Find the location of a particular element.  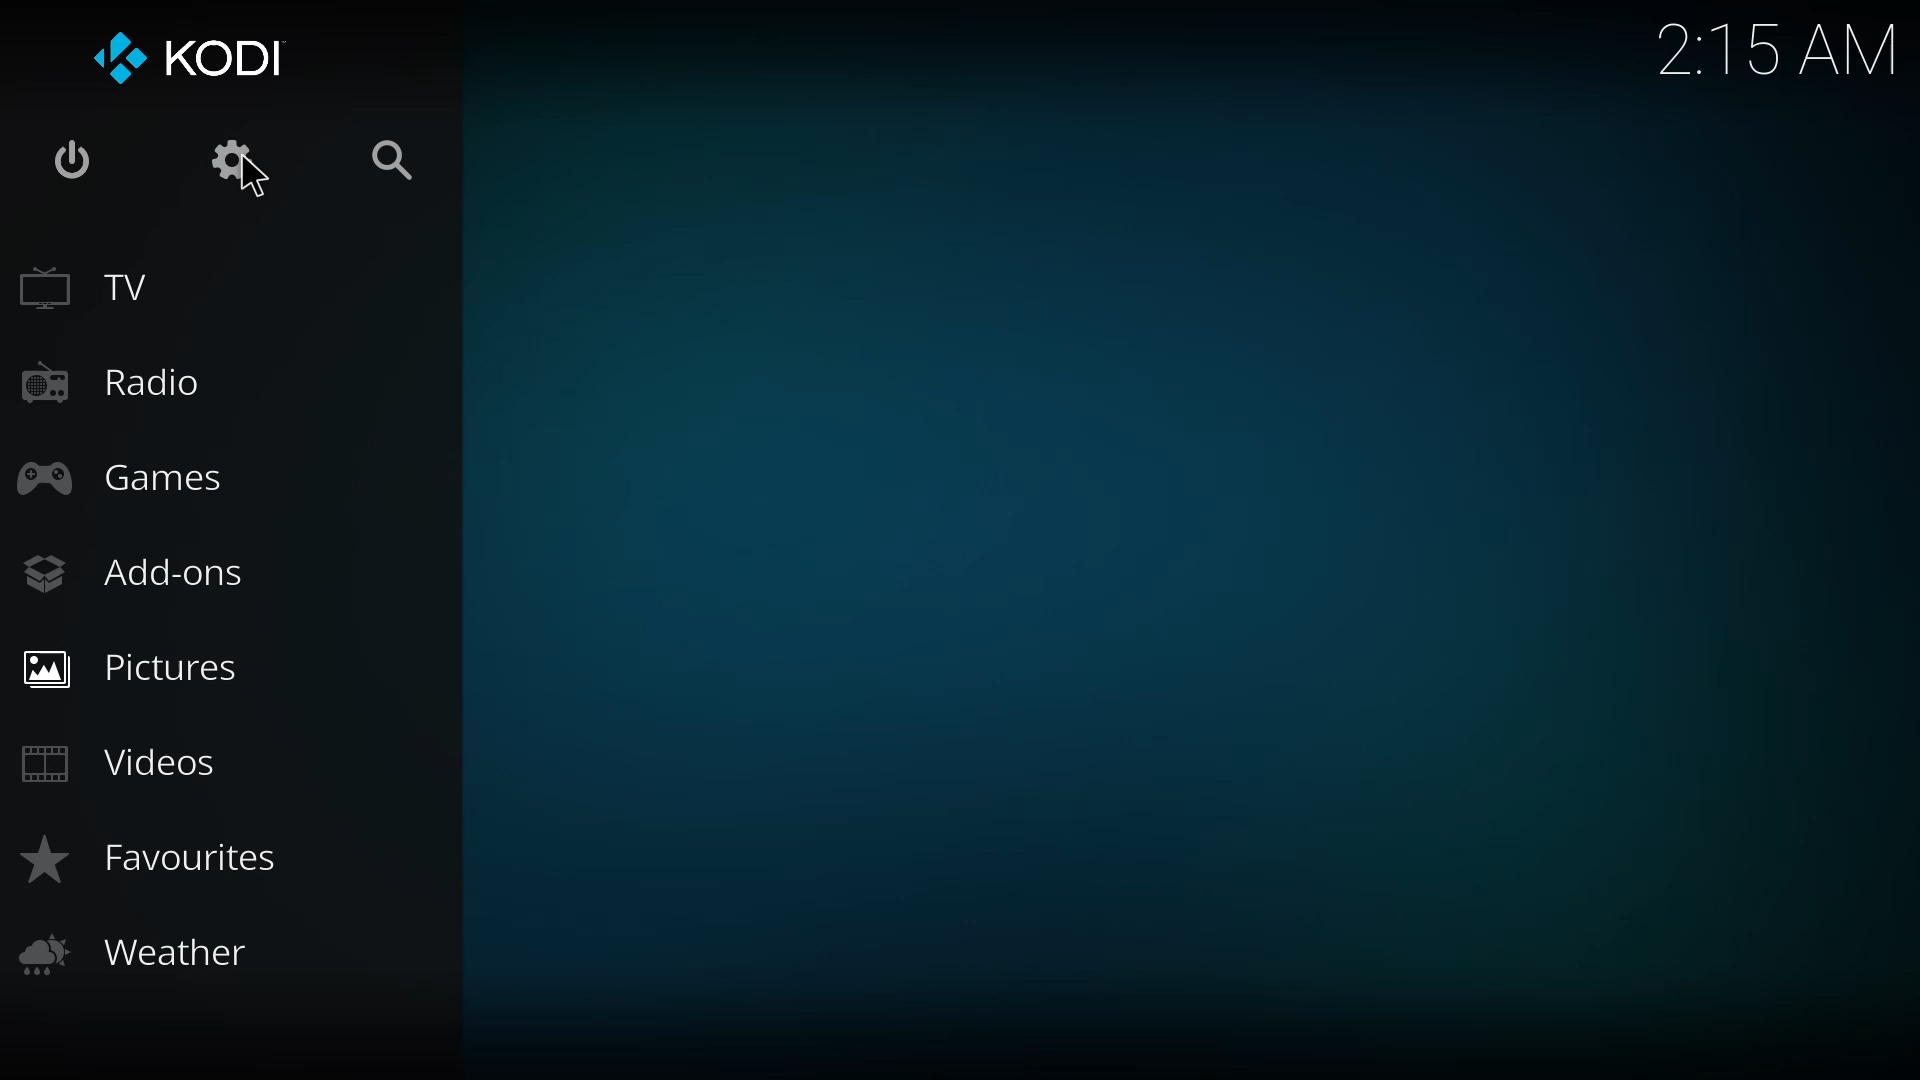

power is located at coordinates (76, 157).